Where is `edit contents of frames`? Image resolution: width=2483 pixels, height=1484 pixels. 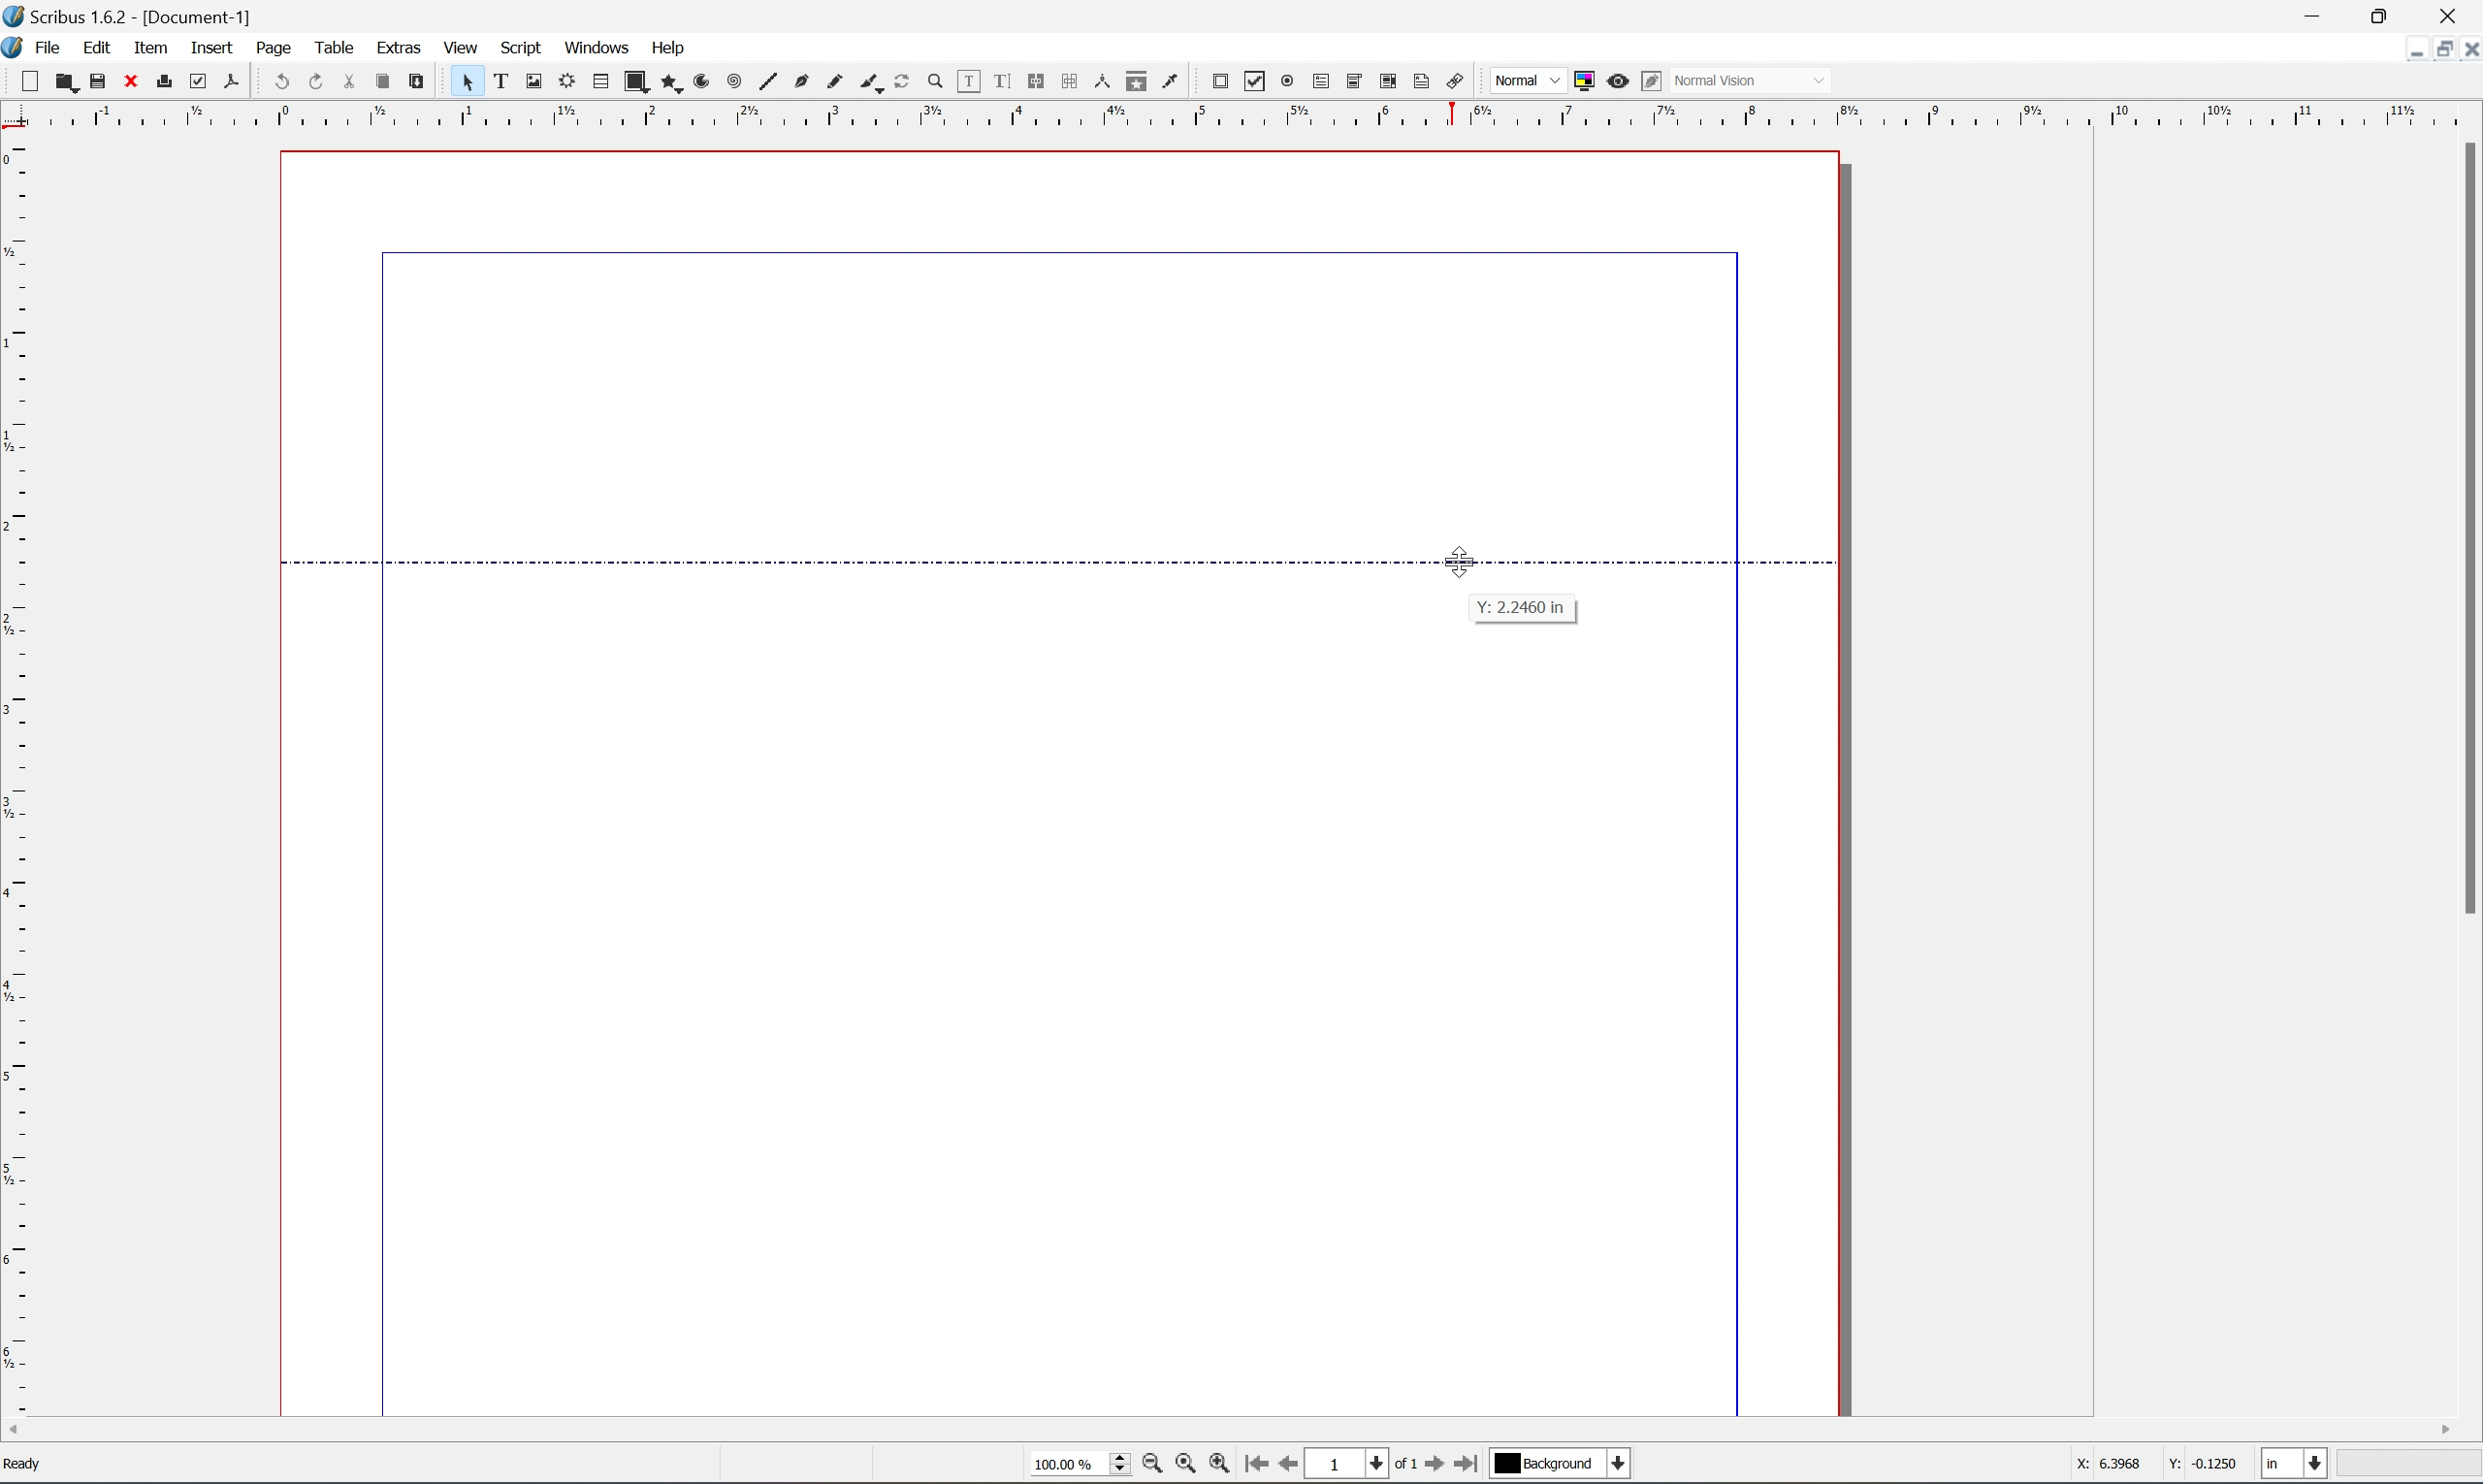 edit contents of frames is located at coordinates (971, 84).